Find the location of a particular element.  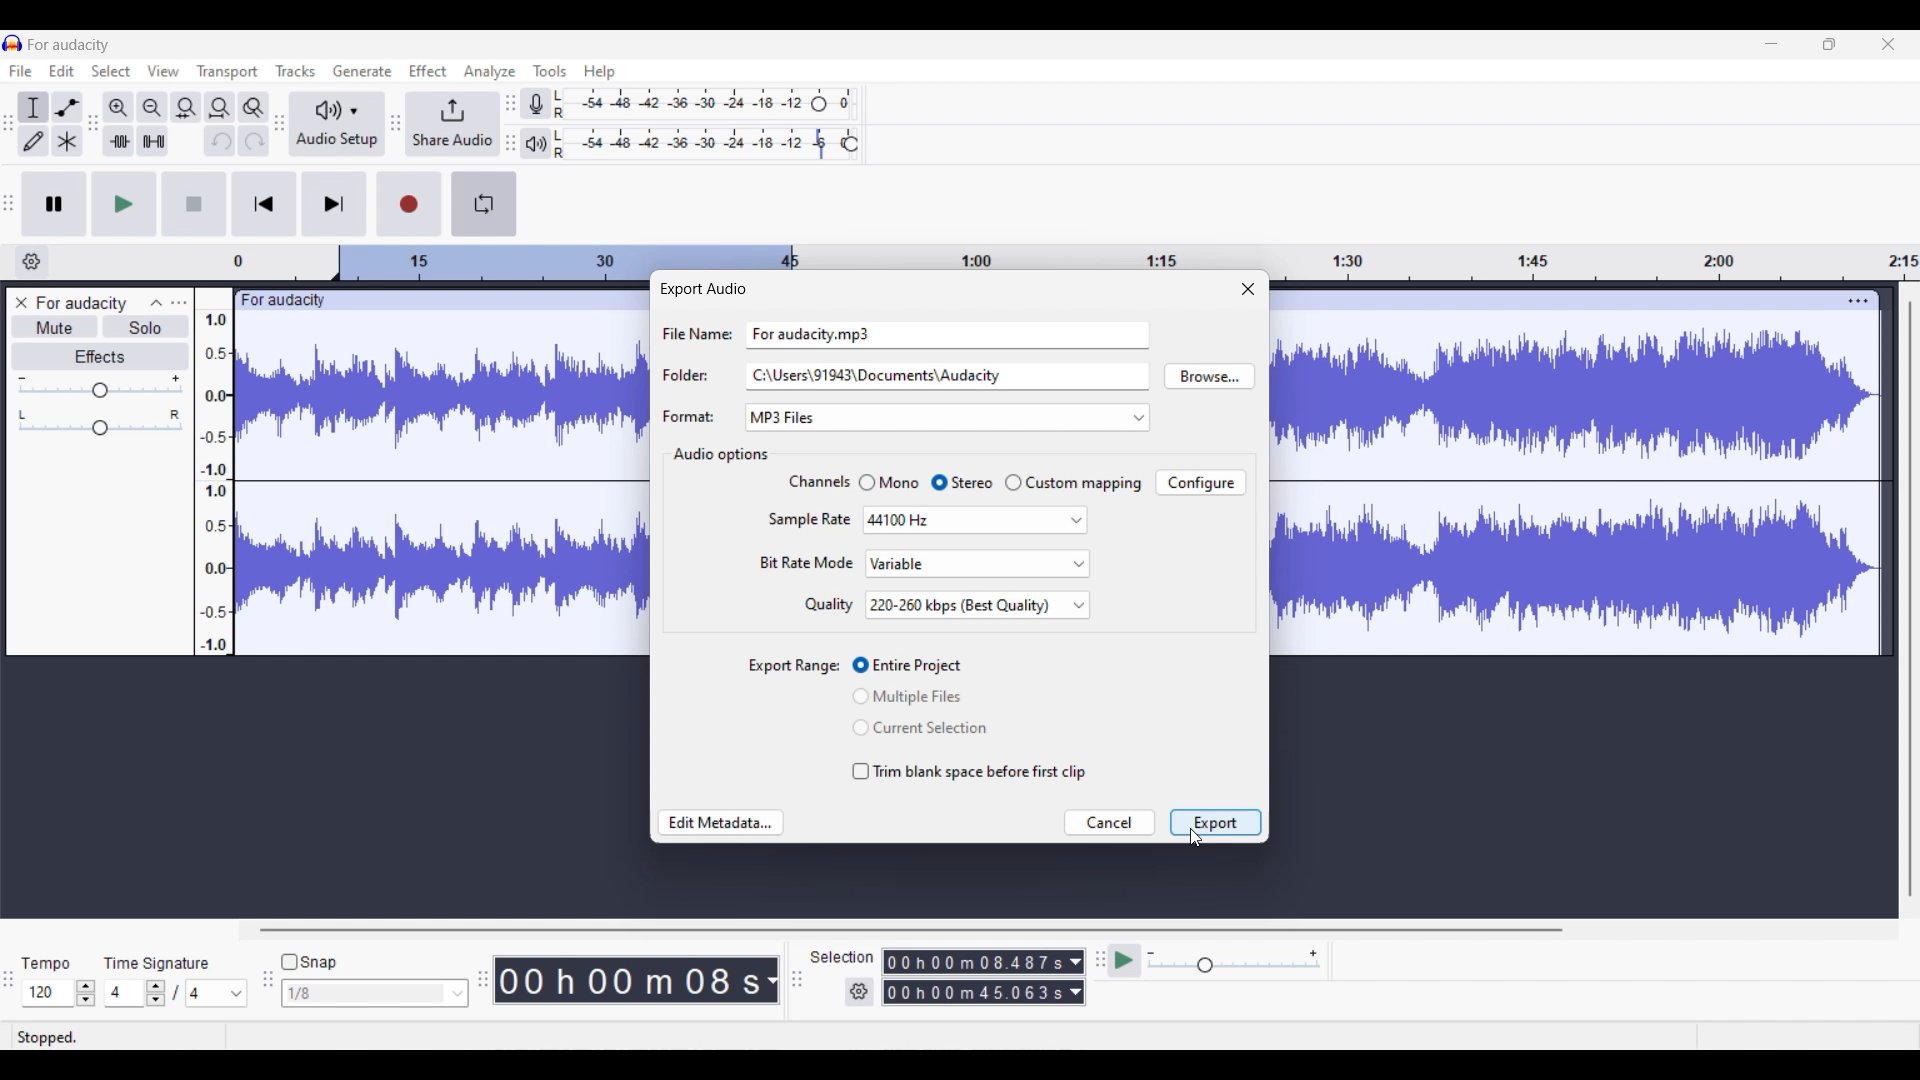

Play/Play once is located at coordinates (125, 204).